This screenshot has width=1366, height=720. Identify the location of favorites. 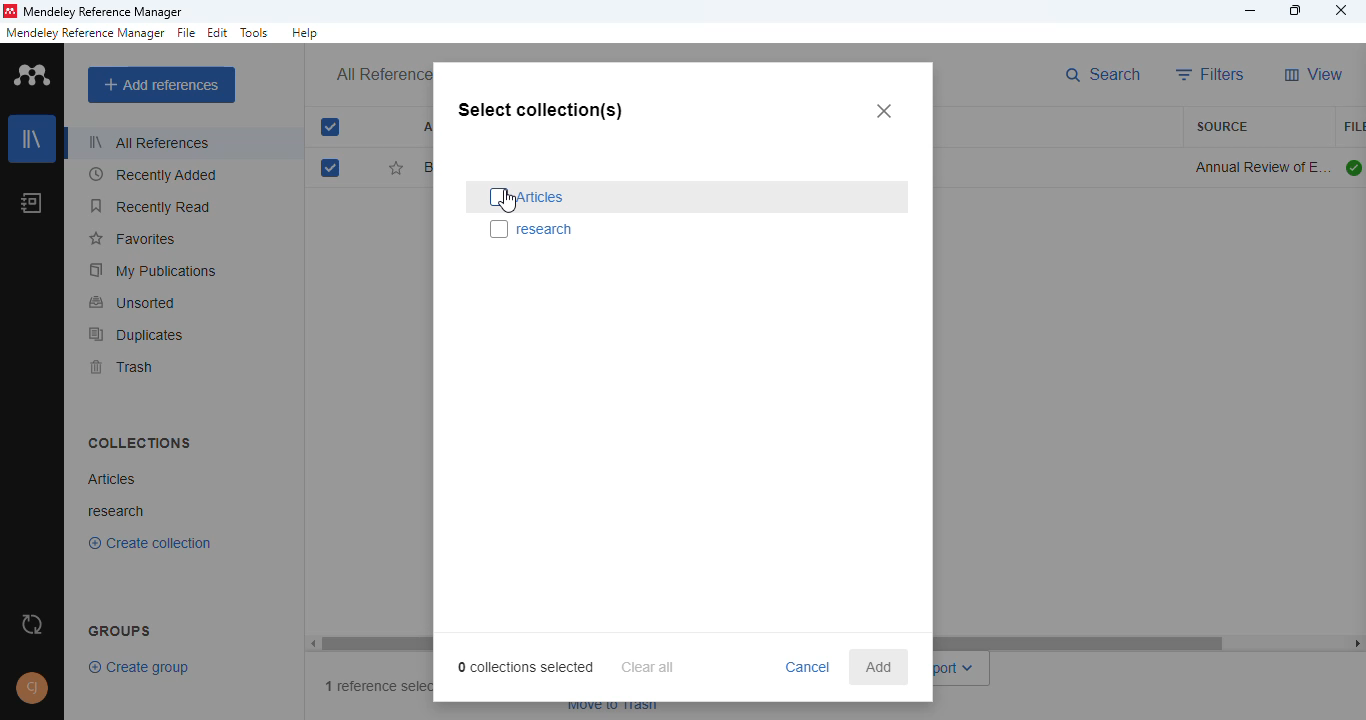
(135, 239).